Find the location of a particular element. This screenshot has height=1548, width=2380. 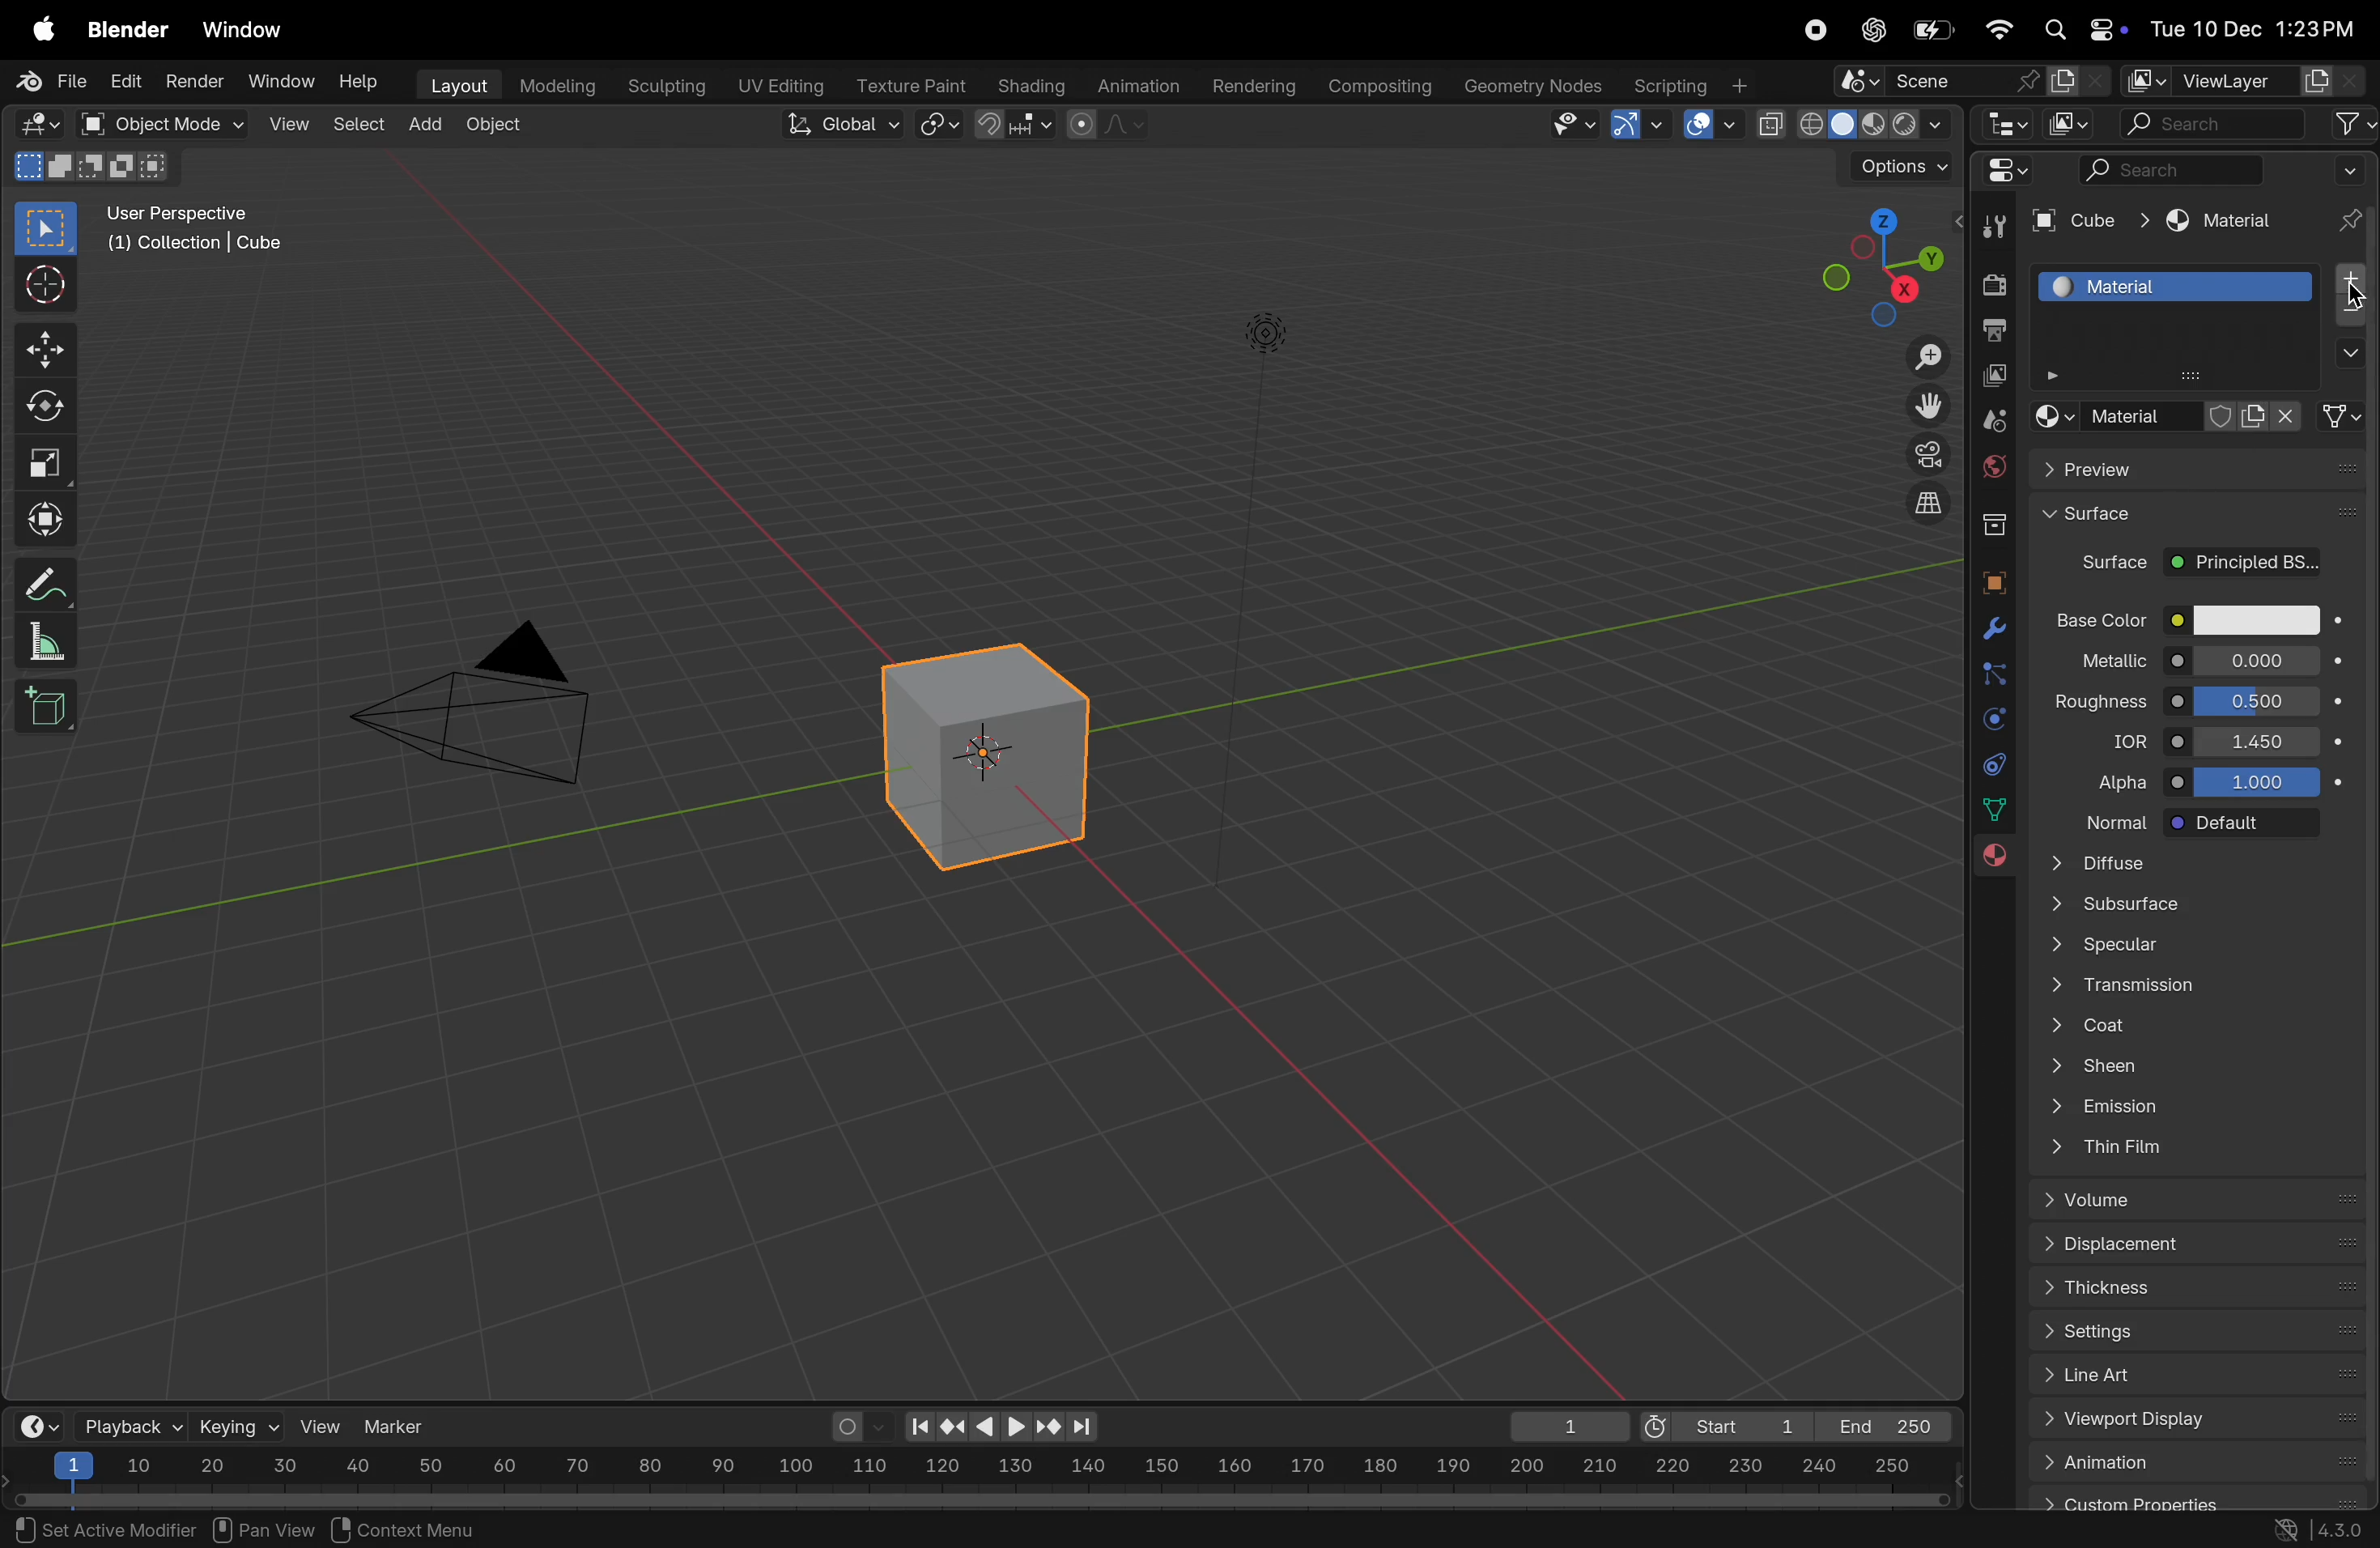

material is located at coordinates (1988, 859).